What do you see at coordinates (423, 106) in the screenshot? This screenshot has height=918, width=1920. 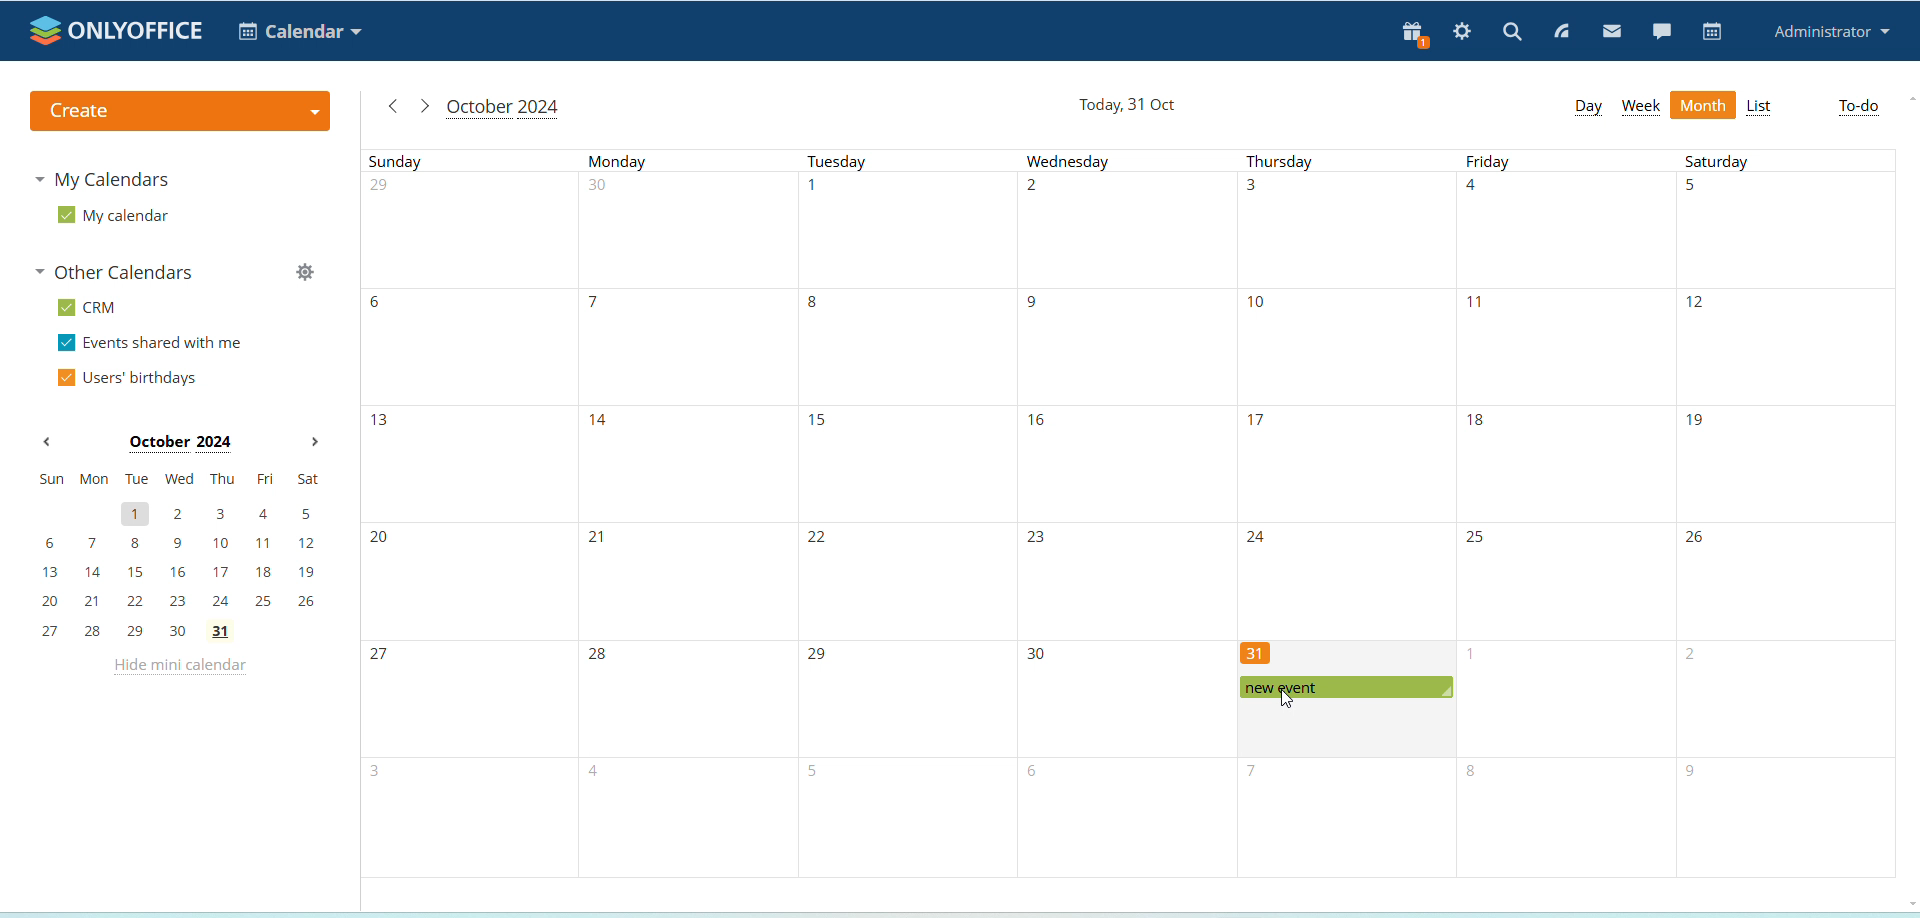 I see `go to next month` at bounding box center [423, 106].